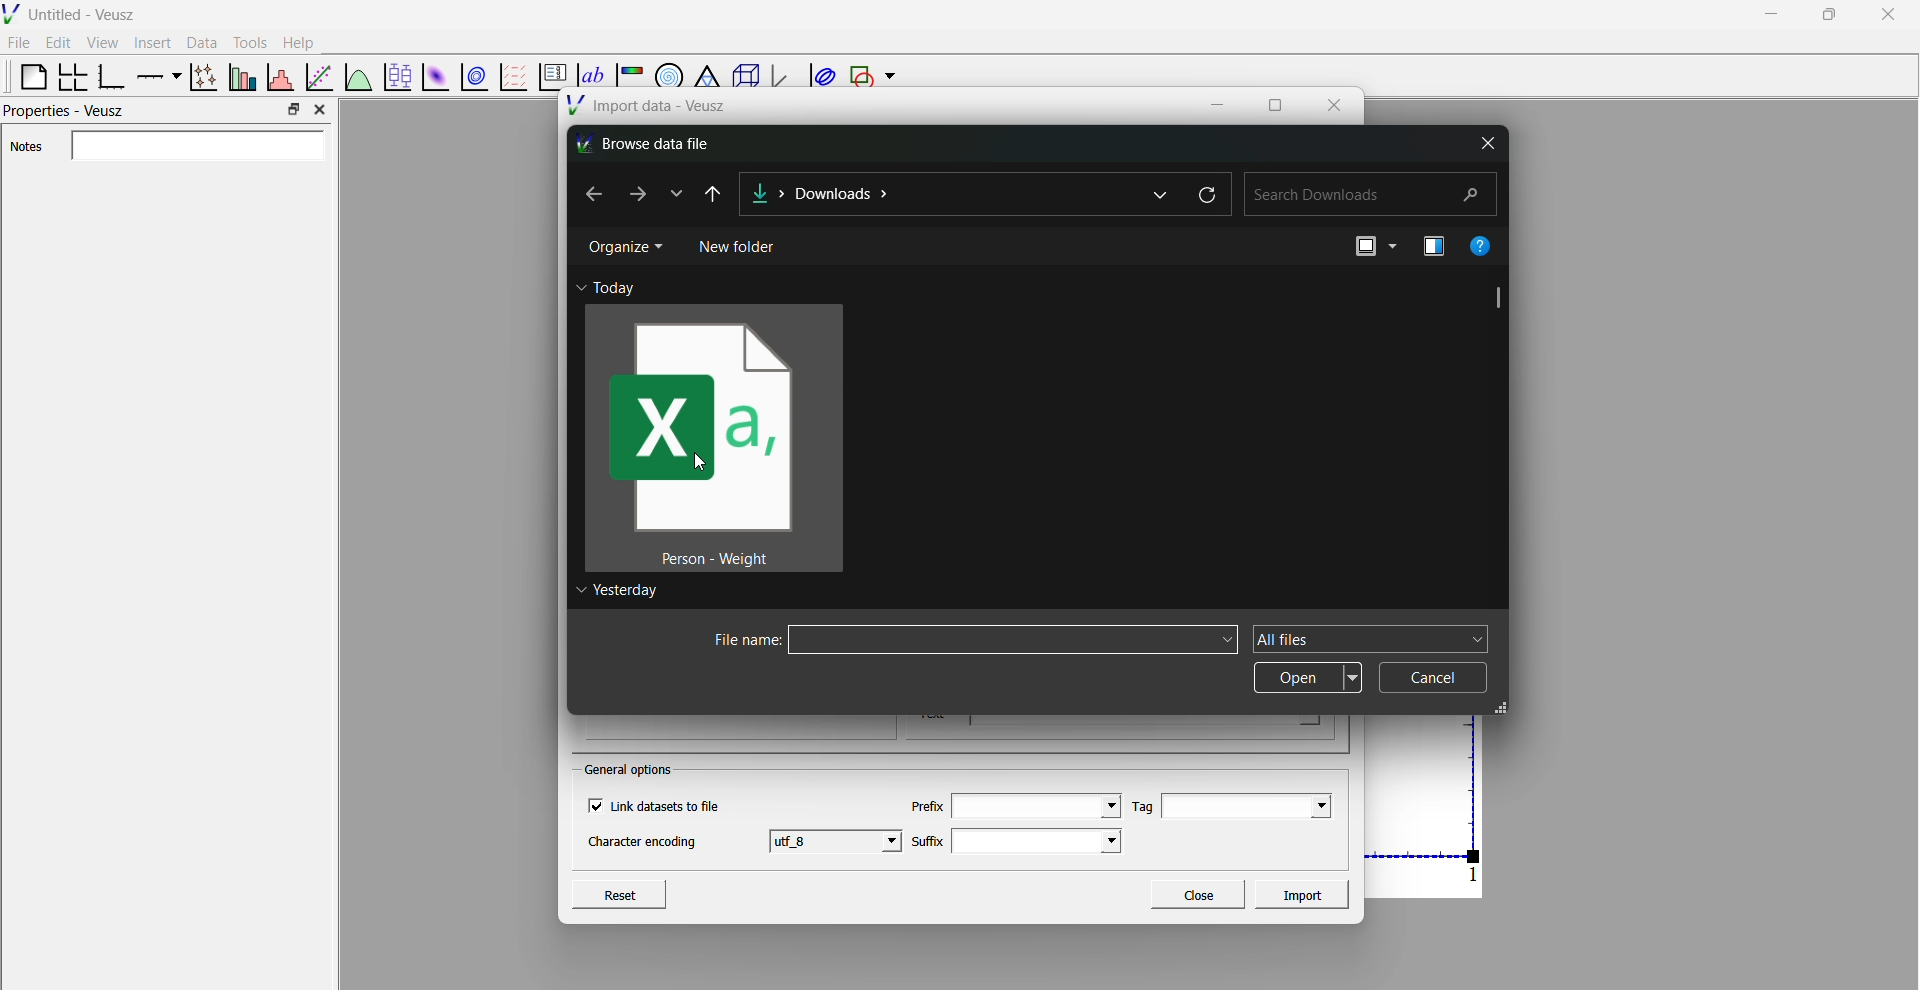  Describe the element at coordinates (432, 77) in the screenshot. I see `plot 2d dataset as an image` at that location.